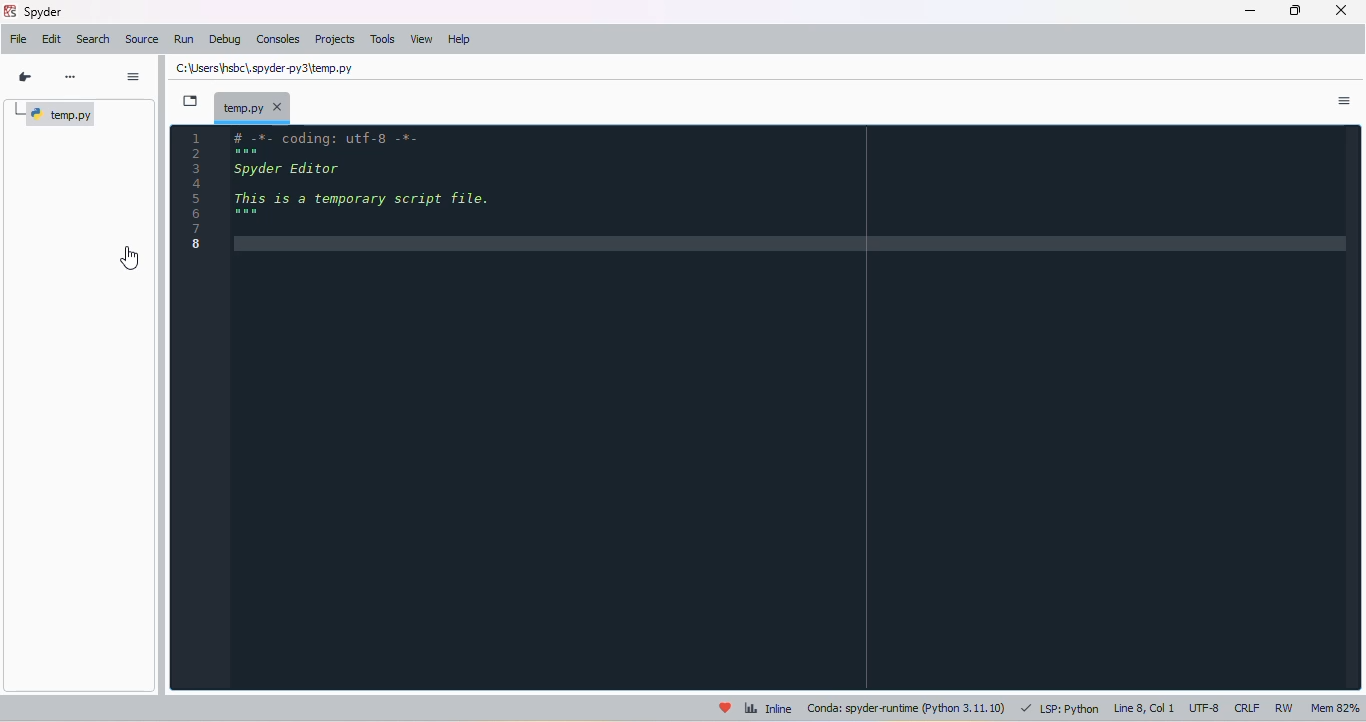  What do you see at coordinates (1344, 102) in the screenshot?
I see `options` at bounding box center [1344, 102].